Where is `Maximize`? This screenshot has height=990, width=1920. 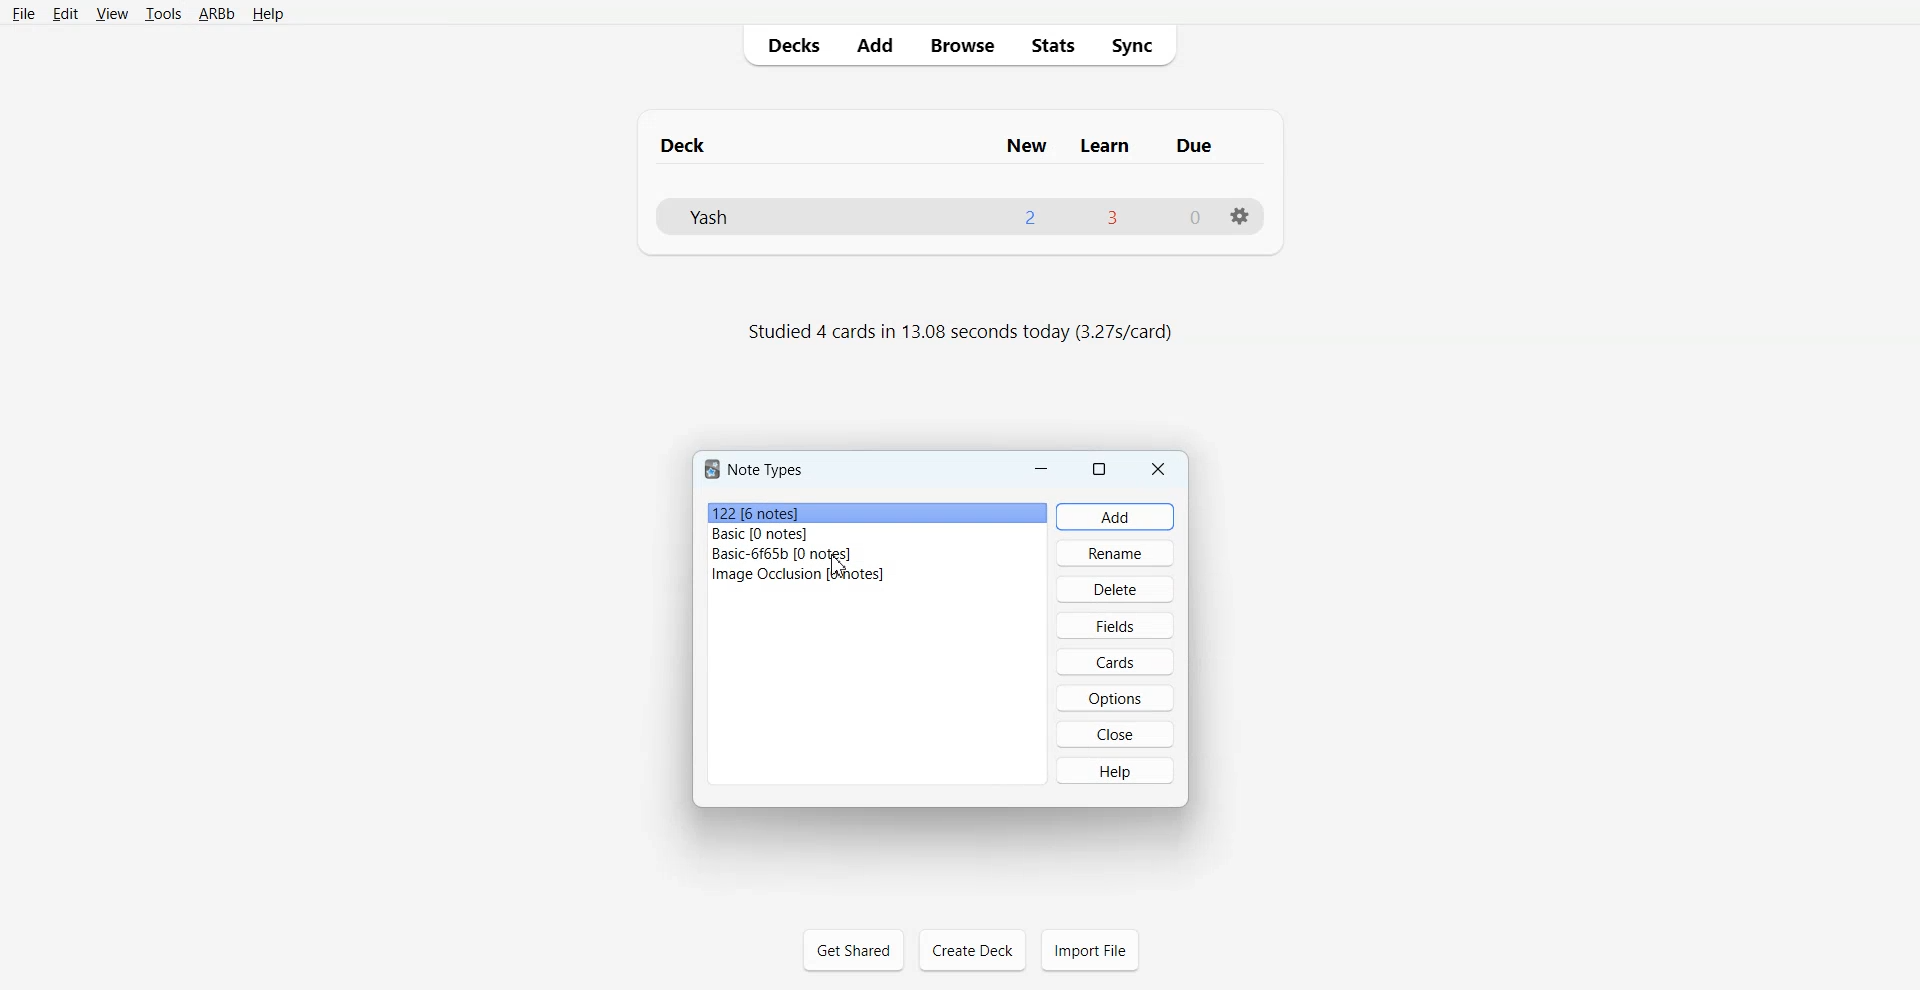
Maximize is located at coordinates (1098, 468).